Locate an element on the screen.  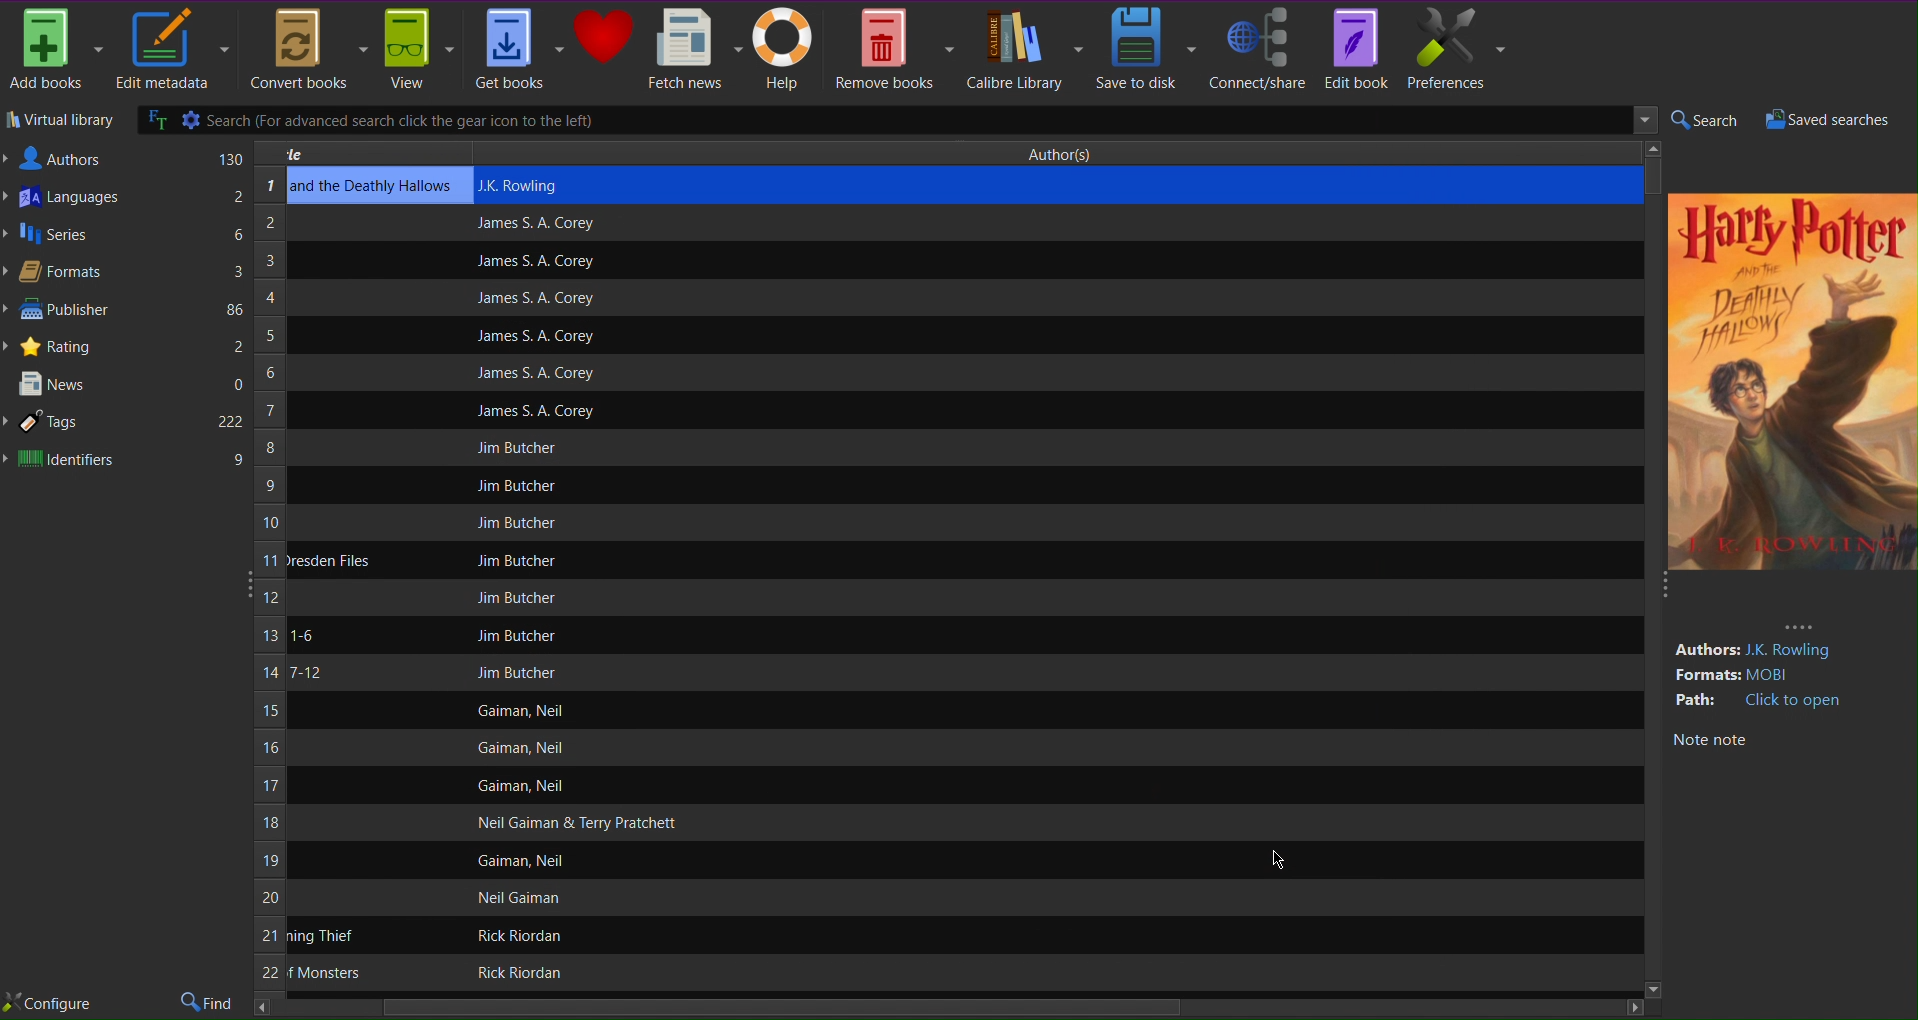
Jim Butcher is located at coordinates (521, 560).